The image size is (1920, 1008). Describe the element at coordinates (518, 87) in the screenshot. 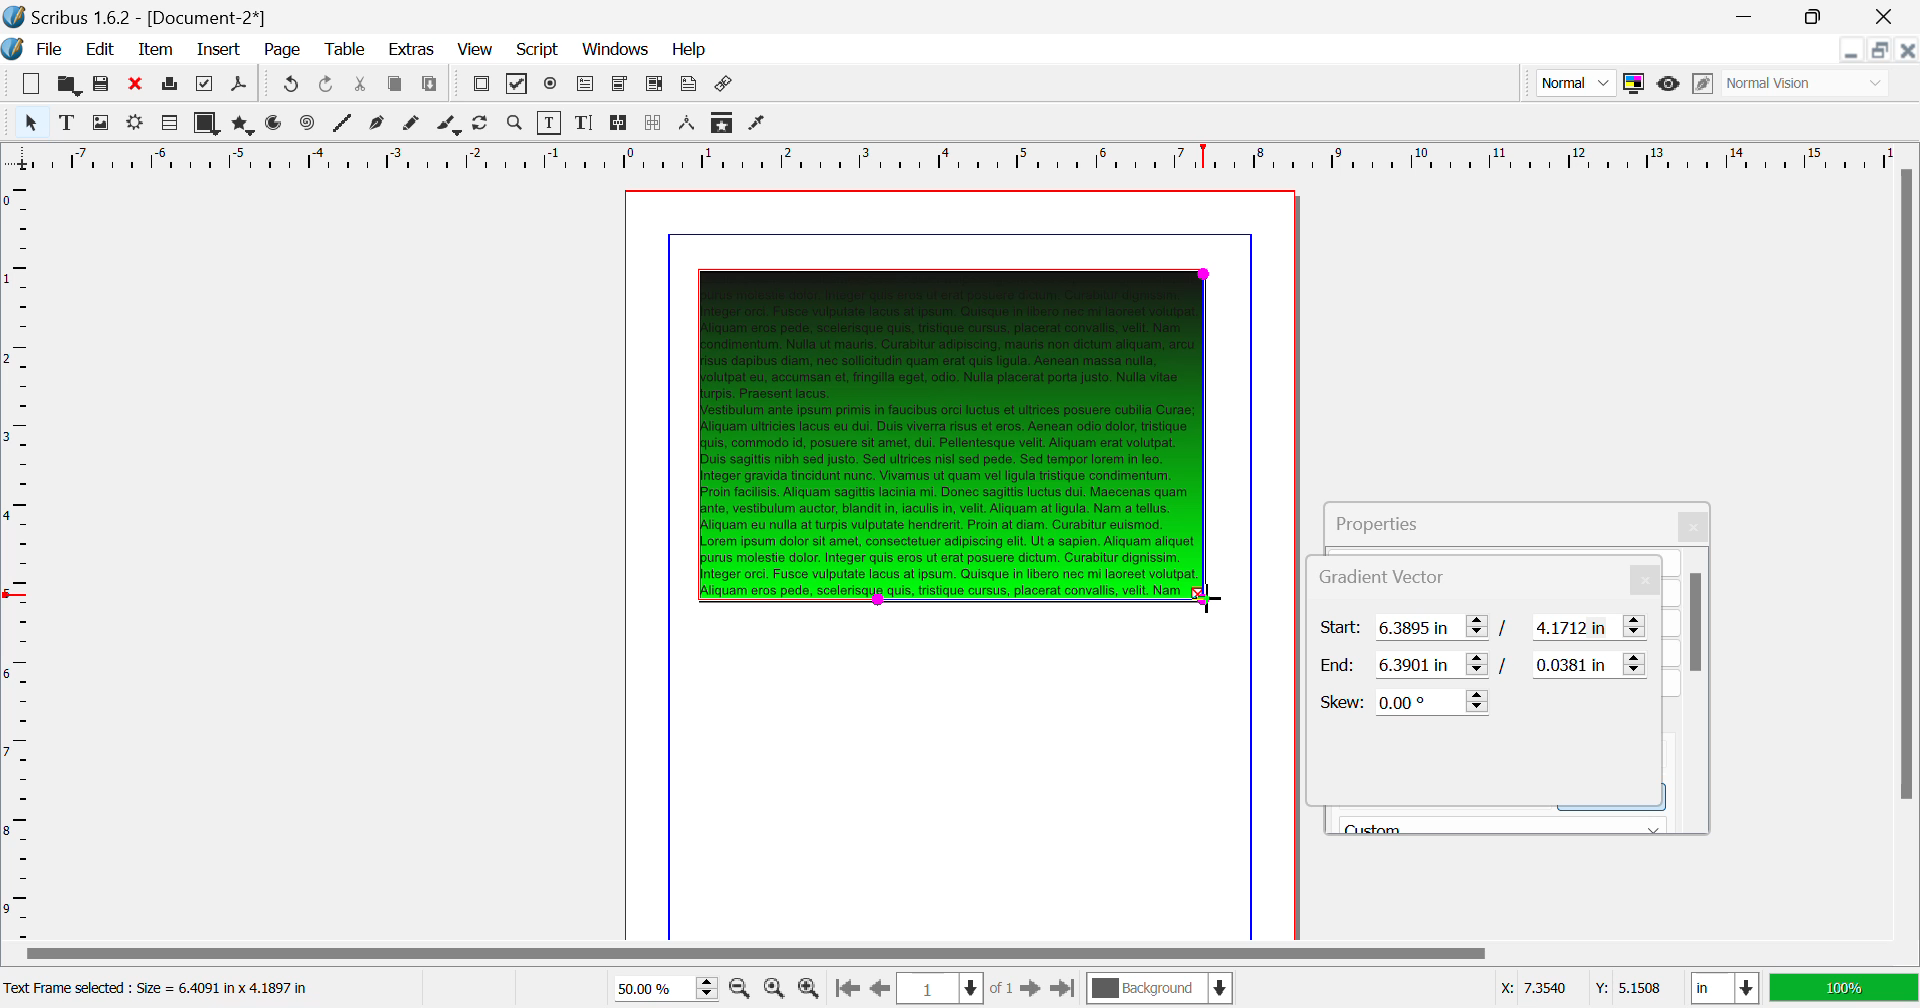

I see `Pdf Checkbox` at that location.